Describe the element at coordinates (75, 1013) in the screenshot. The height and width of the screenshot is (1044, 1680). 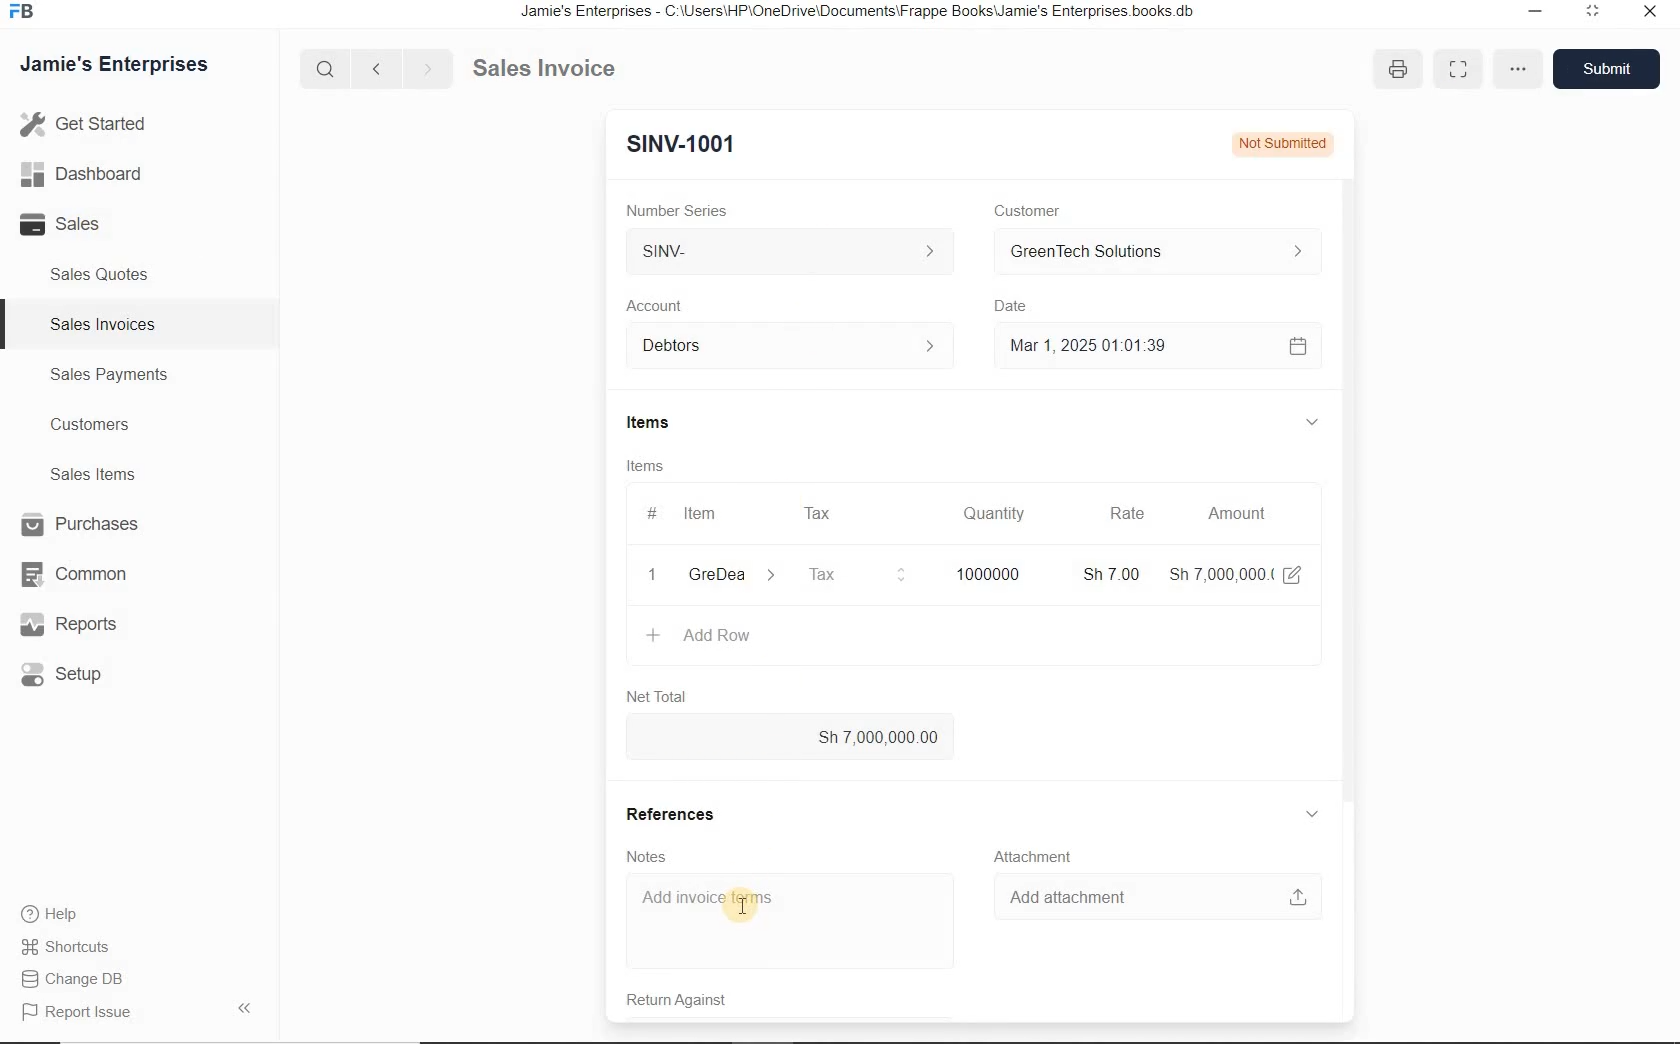
I see `Report Issue` at that location.